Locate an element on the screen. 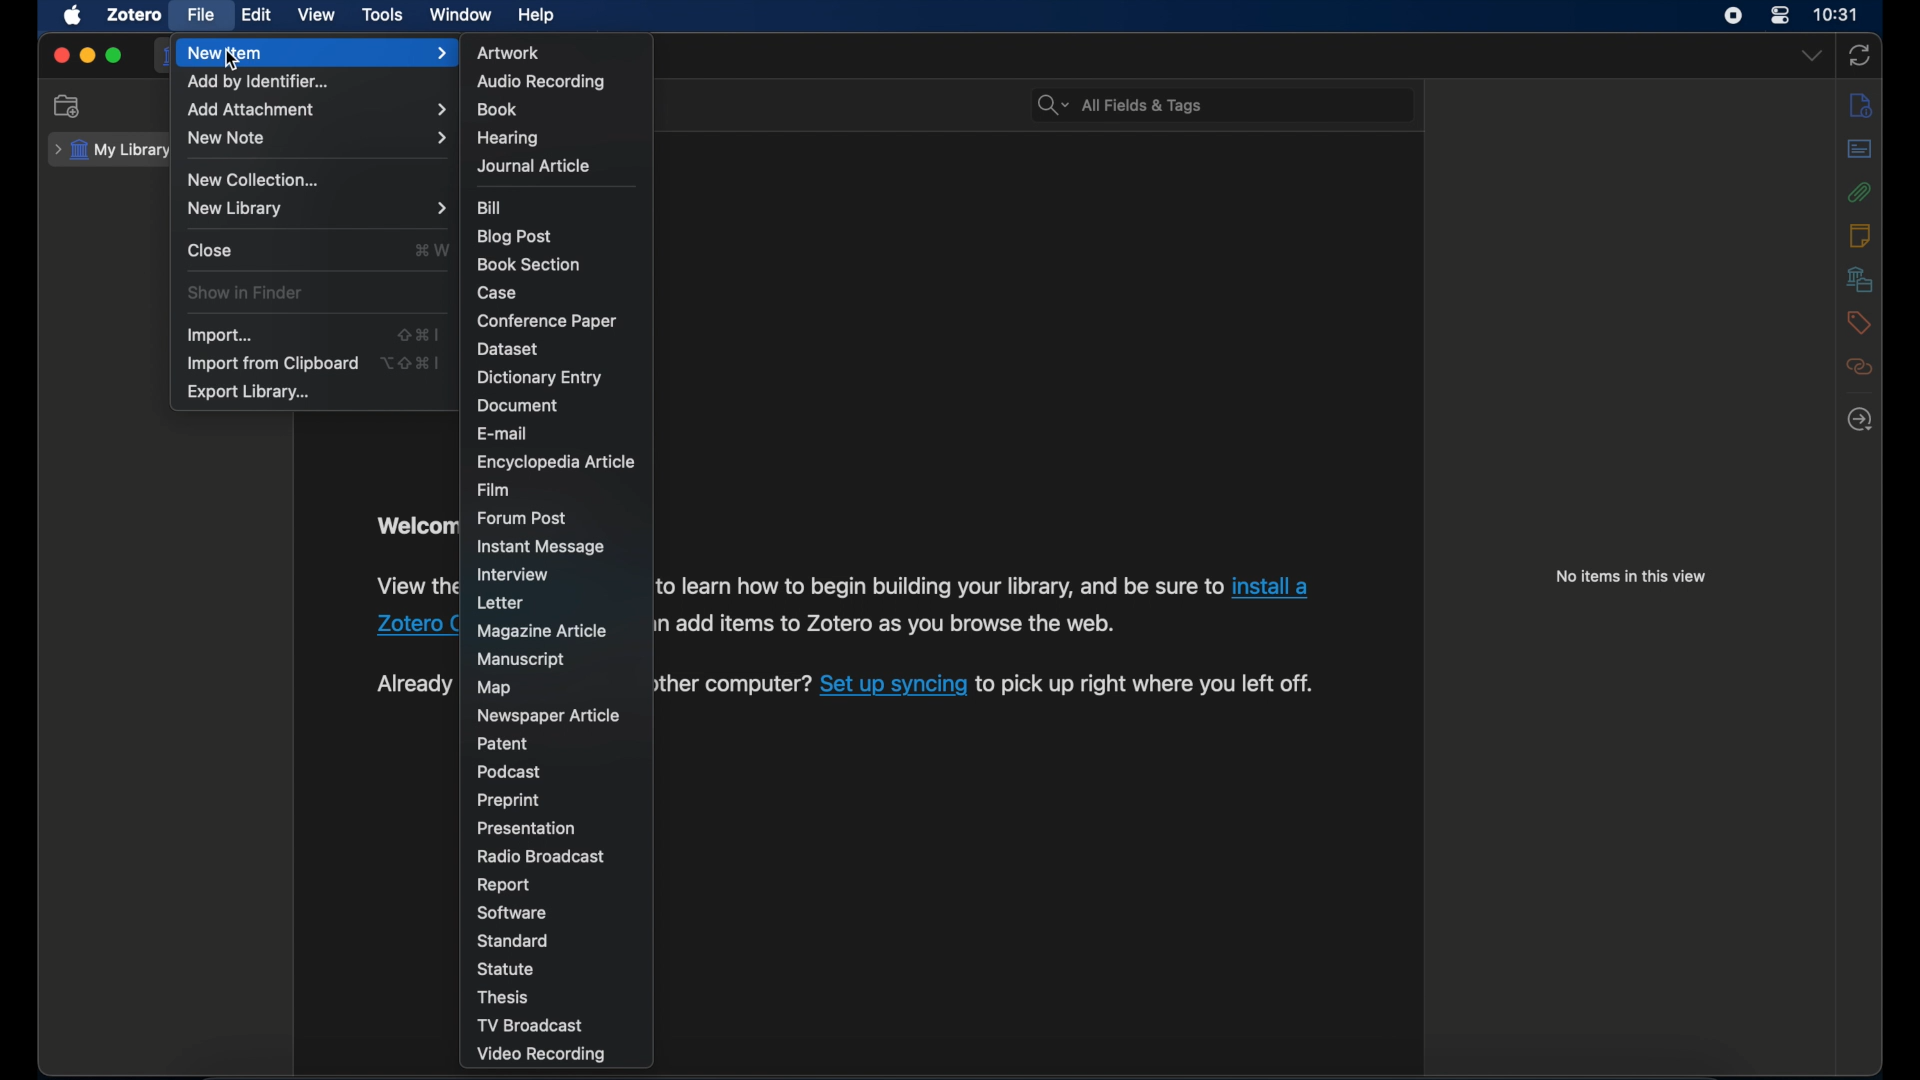 The height and width of the screenshot is (1080, 1920). case is located at coordinates (499, 293).